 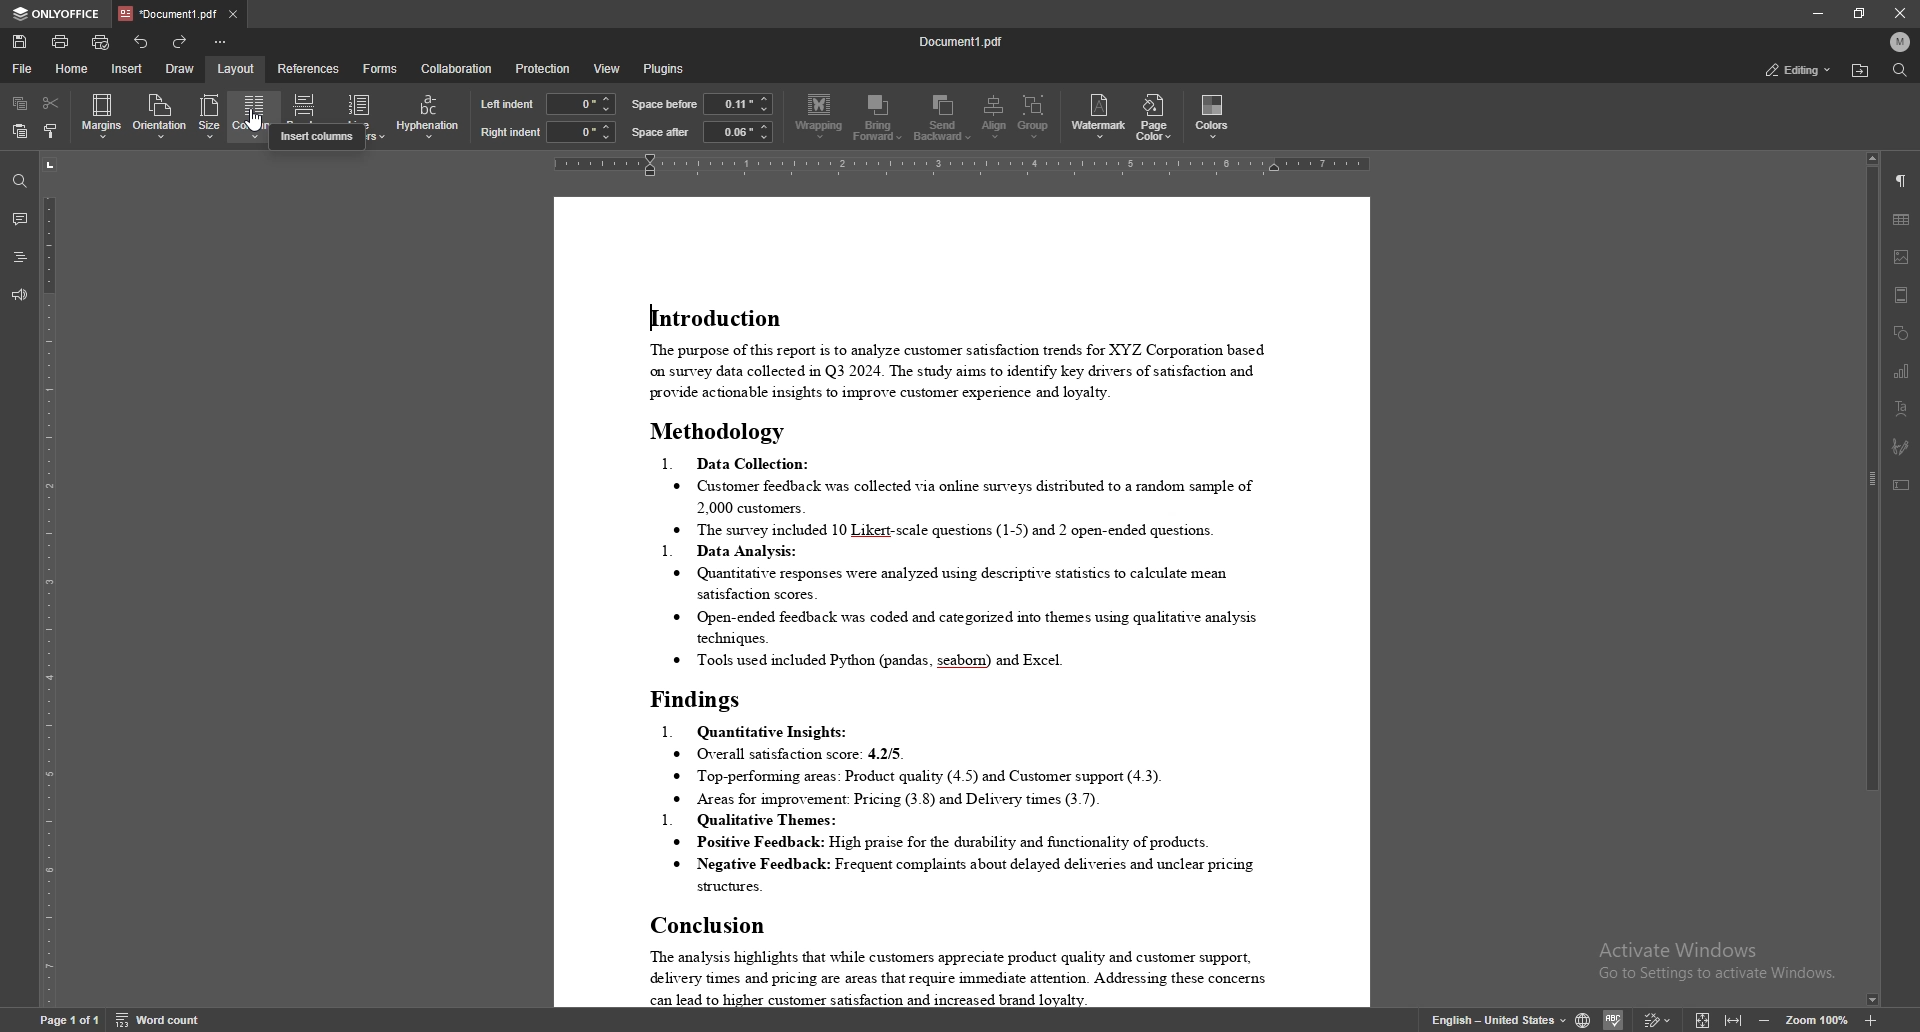 I want to click on paragraph, so click(x=1902, y=180).